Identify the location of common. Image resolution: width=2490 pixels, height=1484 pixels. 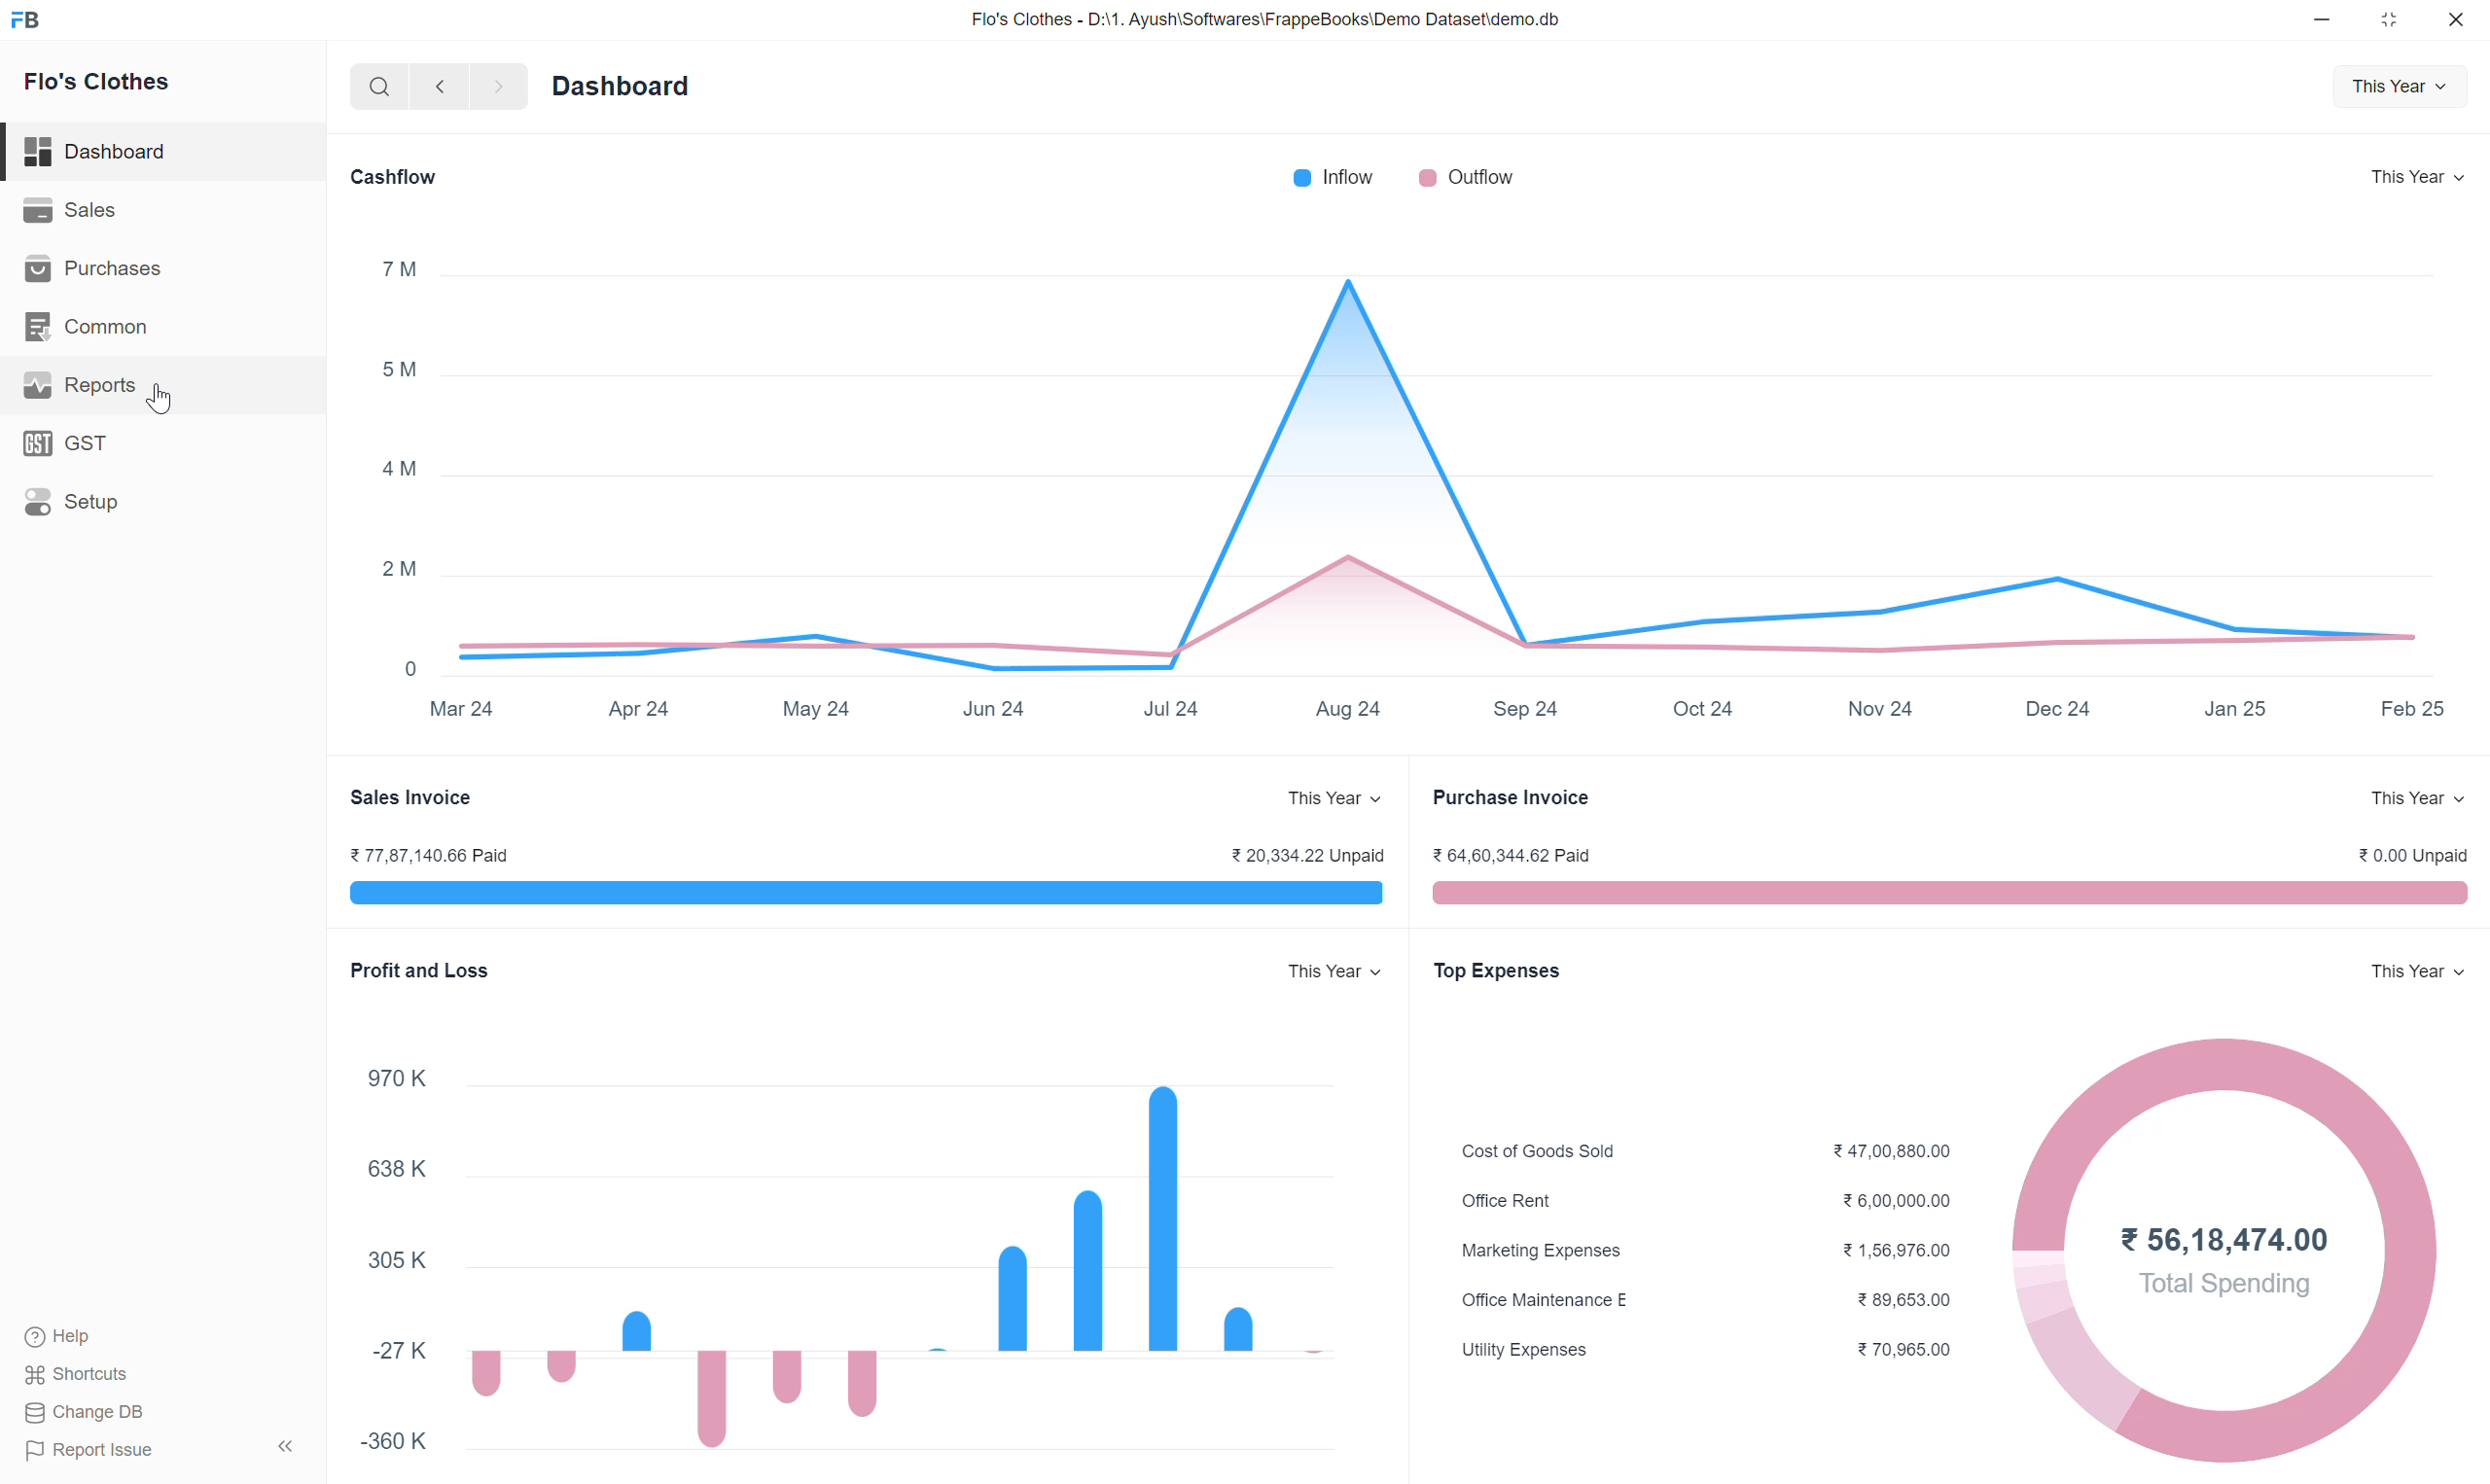
(86, 324).